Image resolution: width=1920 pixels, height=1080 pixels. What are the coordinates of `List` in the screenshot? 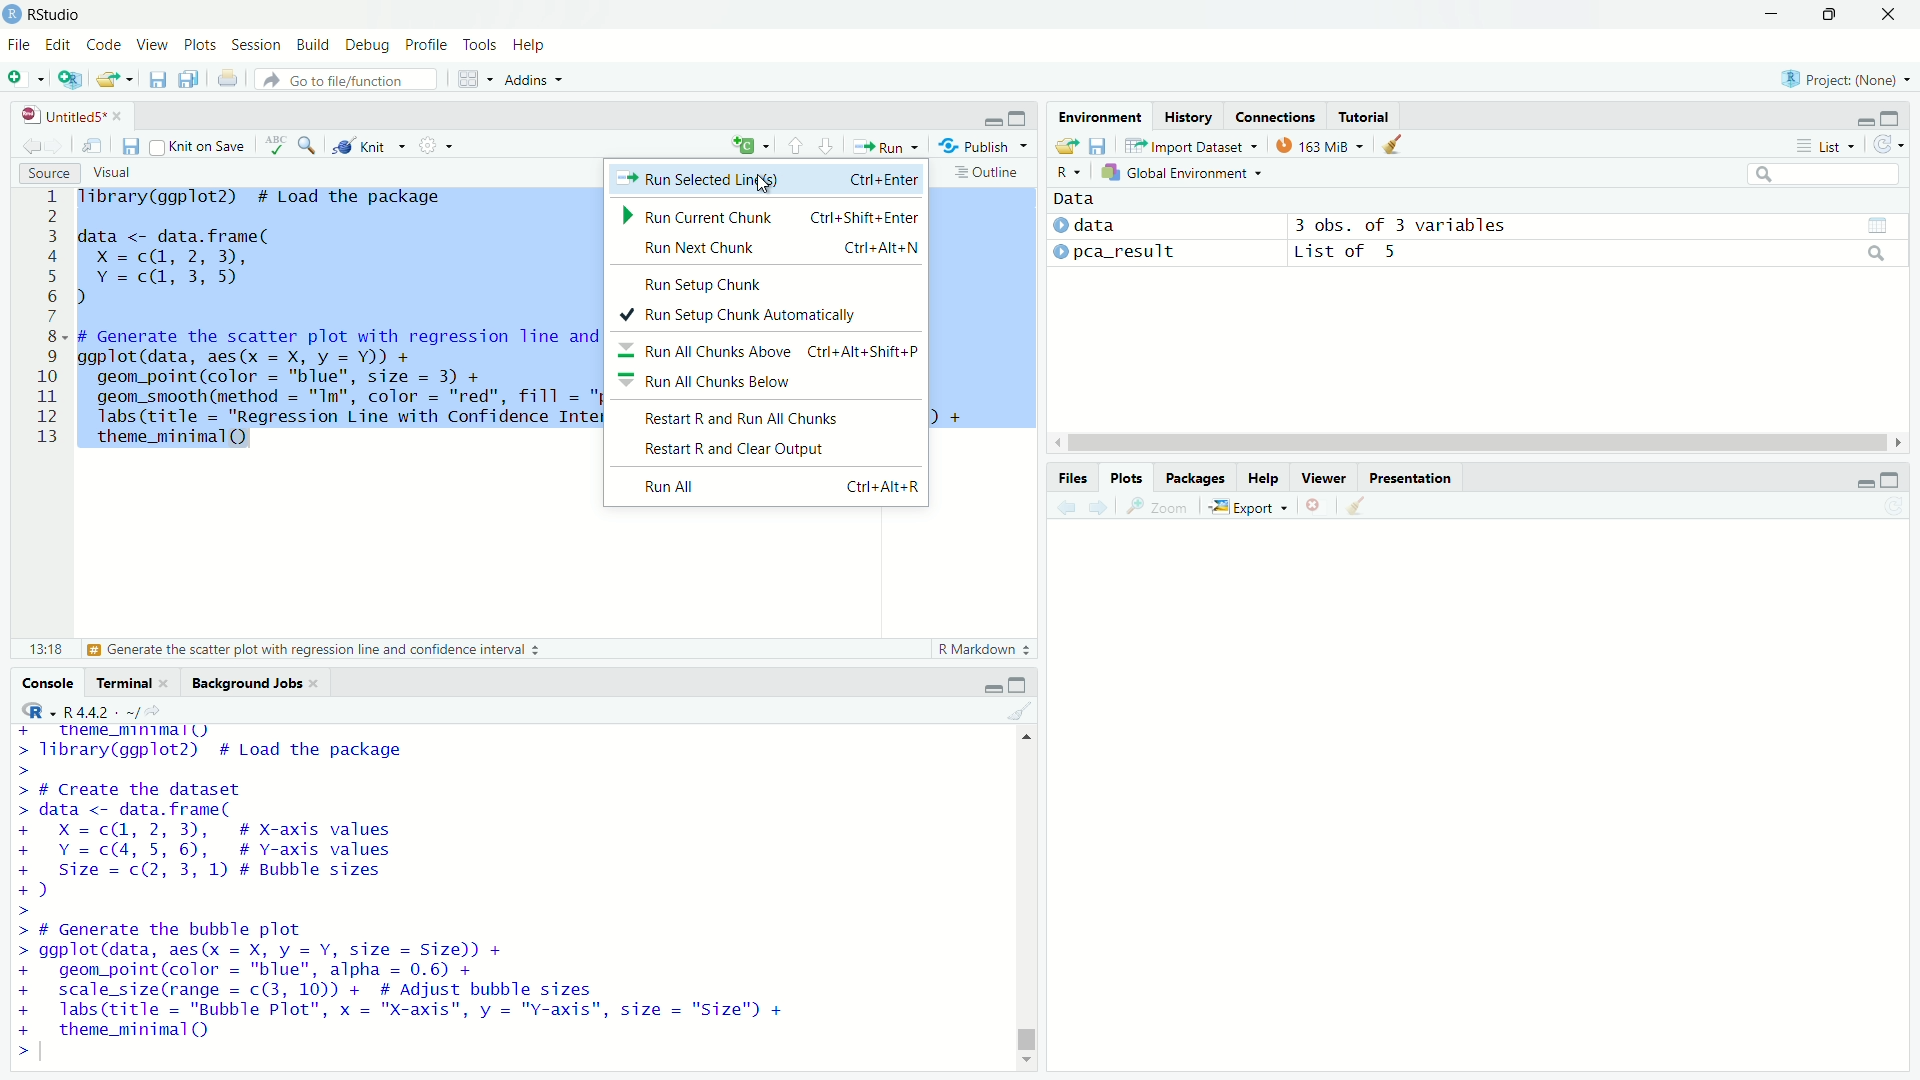 It's located at (1824, 145).